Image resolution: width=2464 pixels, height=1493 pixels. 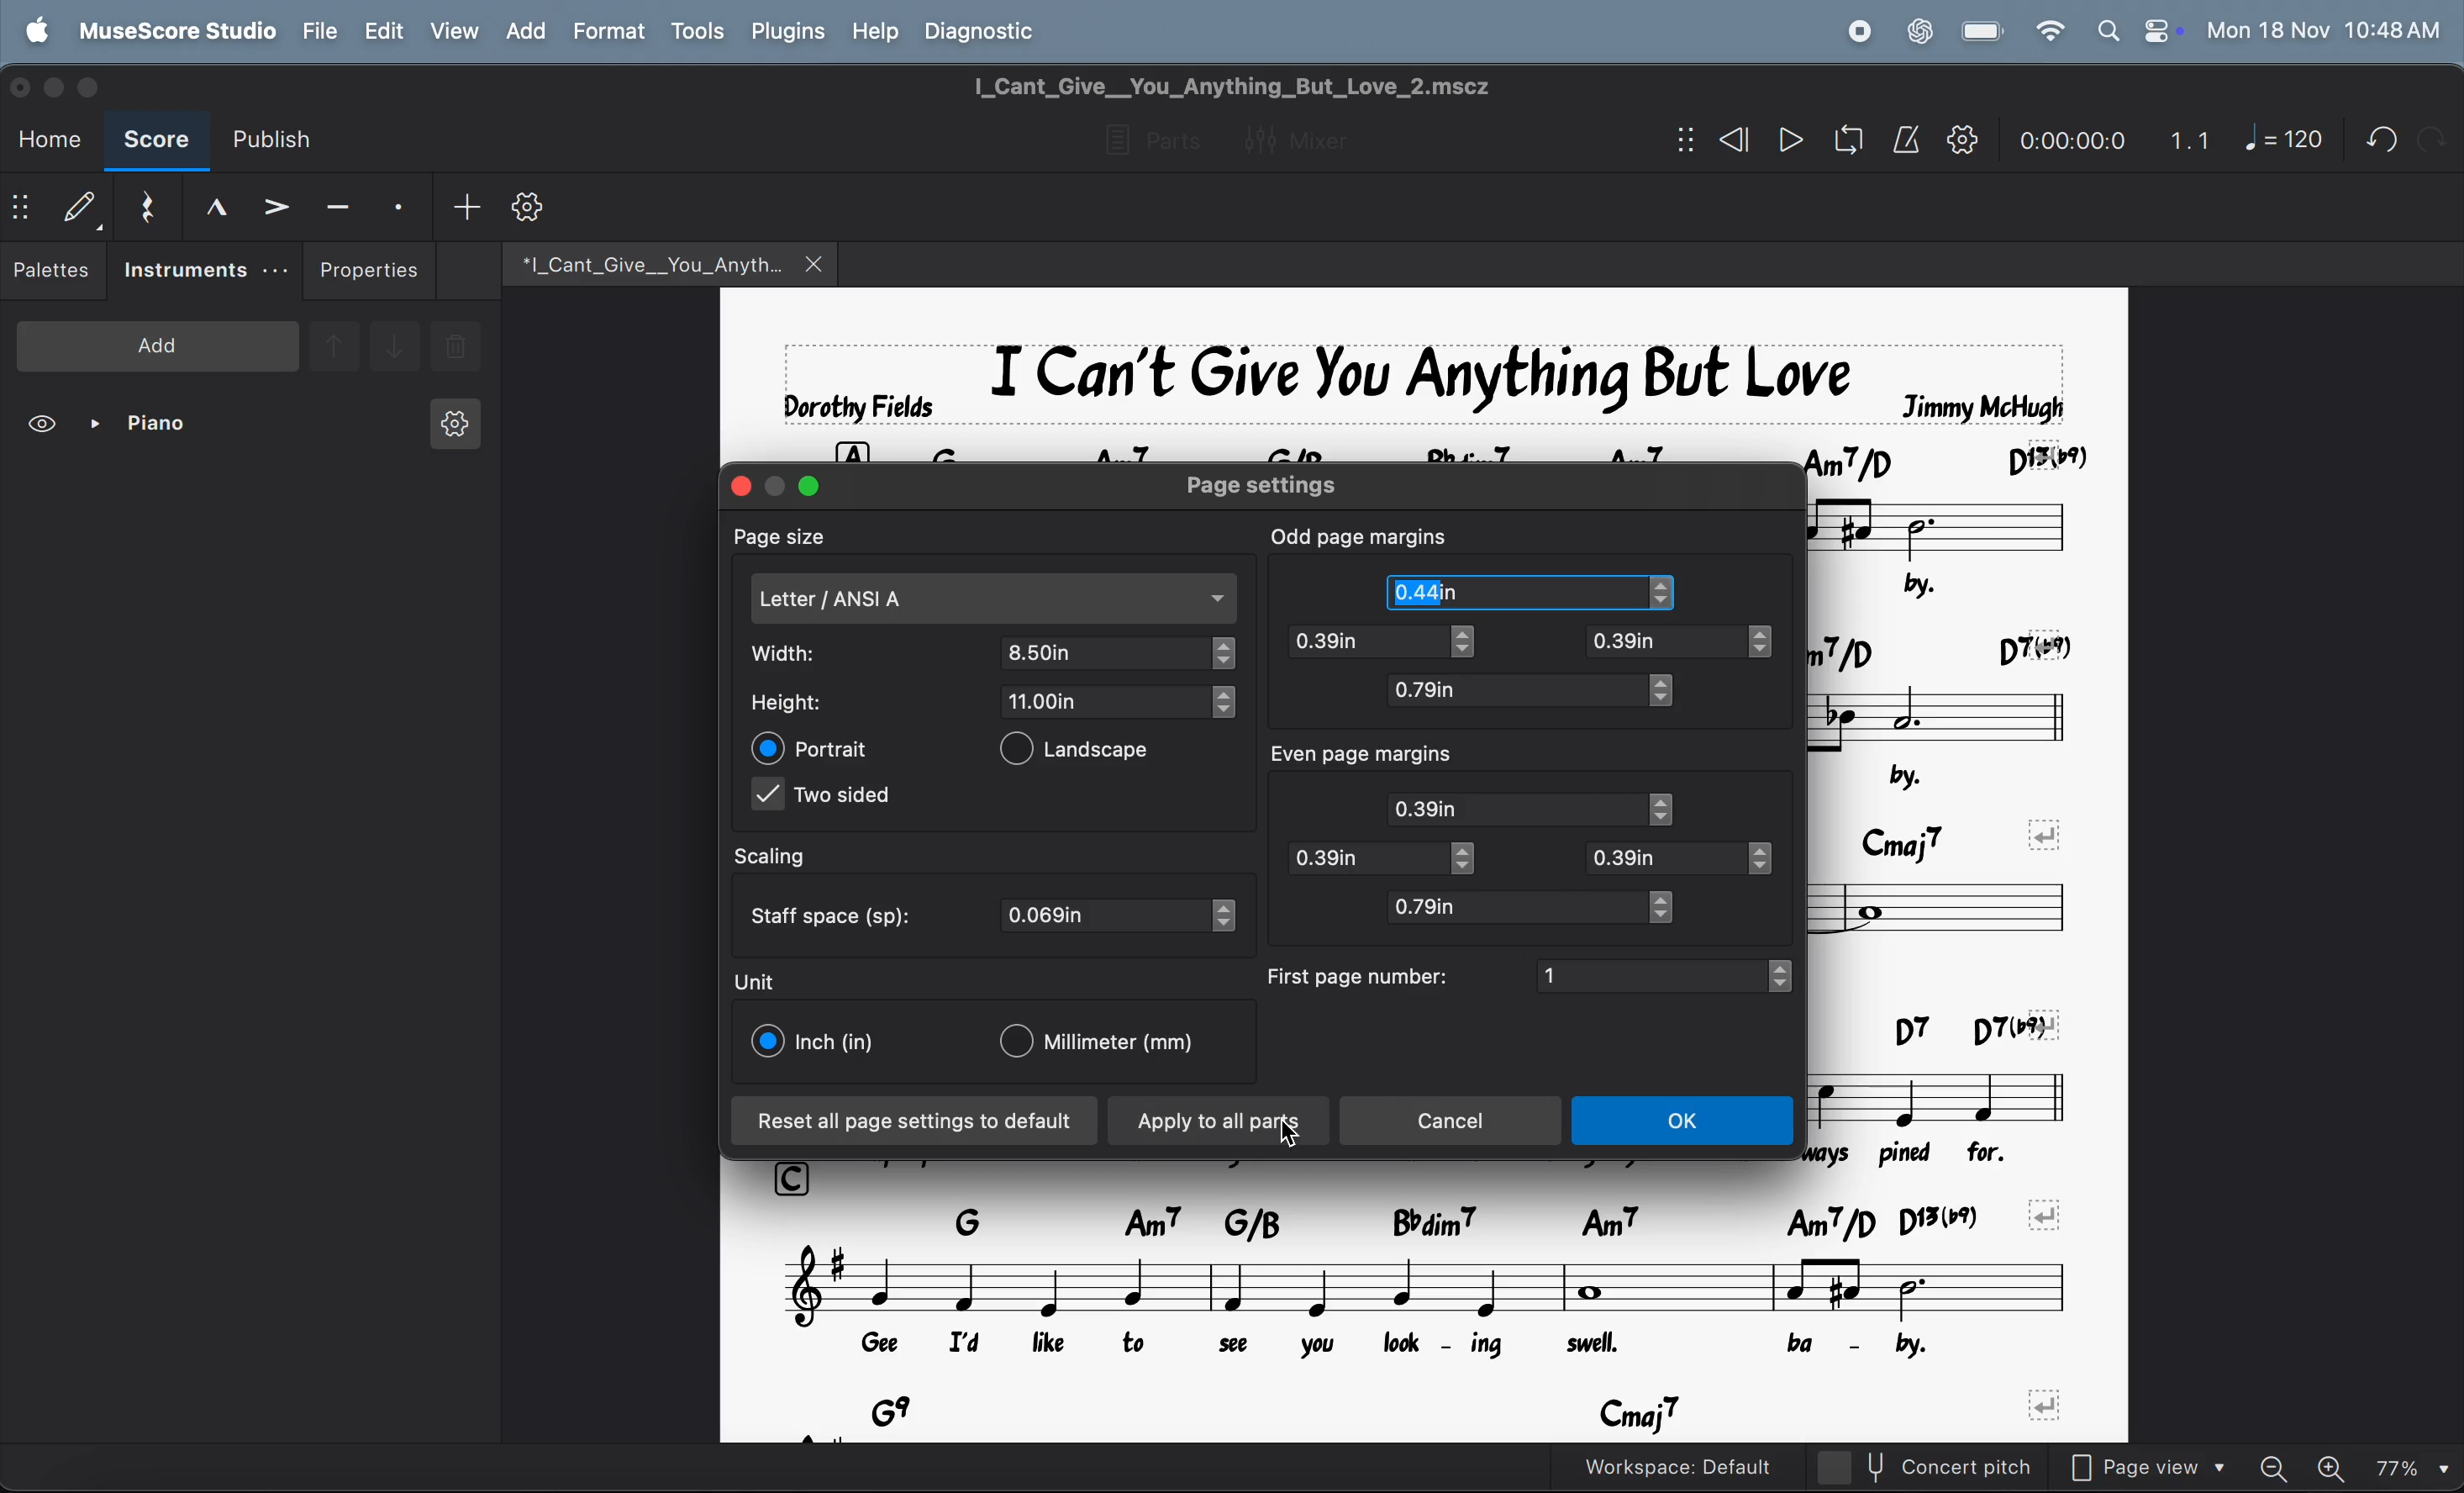 What do you see at coordinates (2324, 29) in the screenshot?
I see `date and time` at bounding box center [2324, 29].